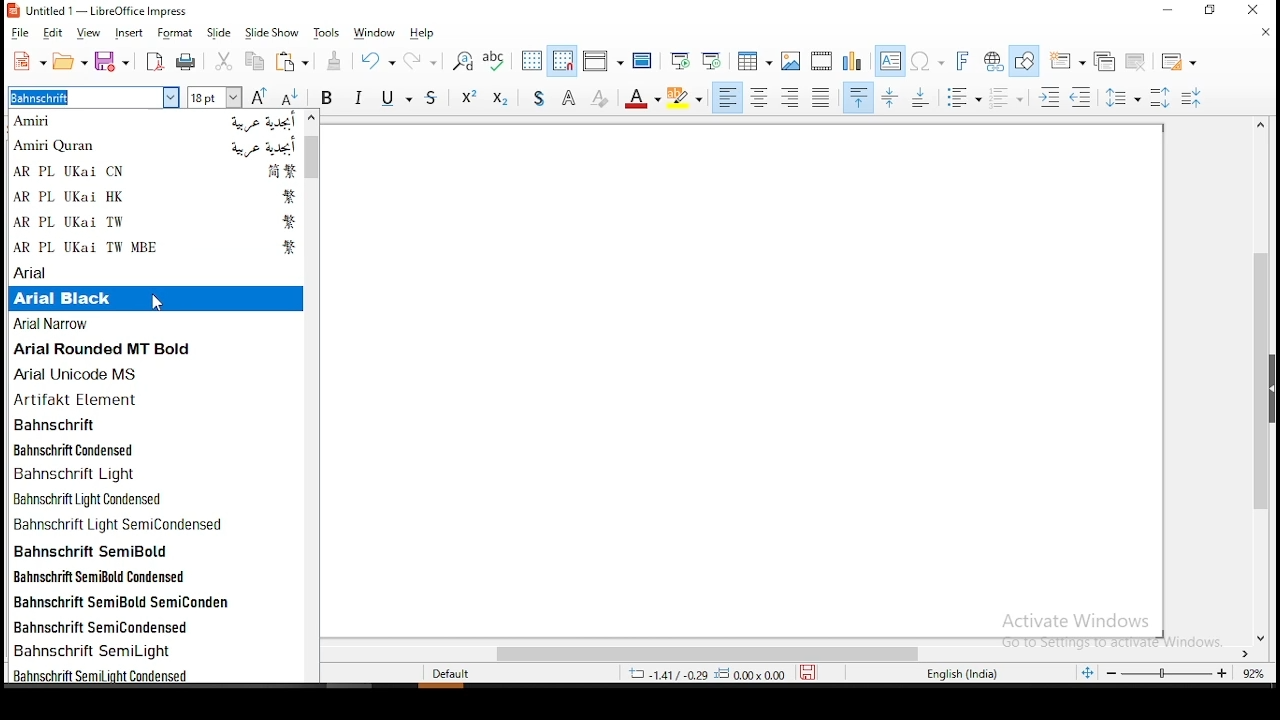 The width and height of the screenshot is (1280, 720). I want to click on close, so click(1265, 36).